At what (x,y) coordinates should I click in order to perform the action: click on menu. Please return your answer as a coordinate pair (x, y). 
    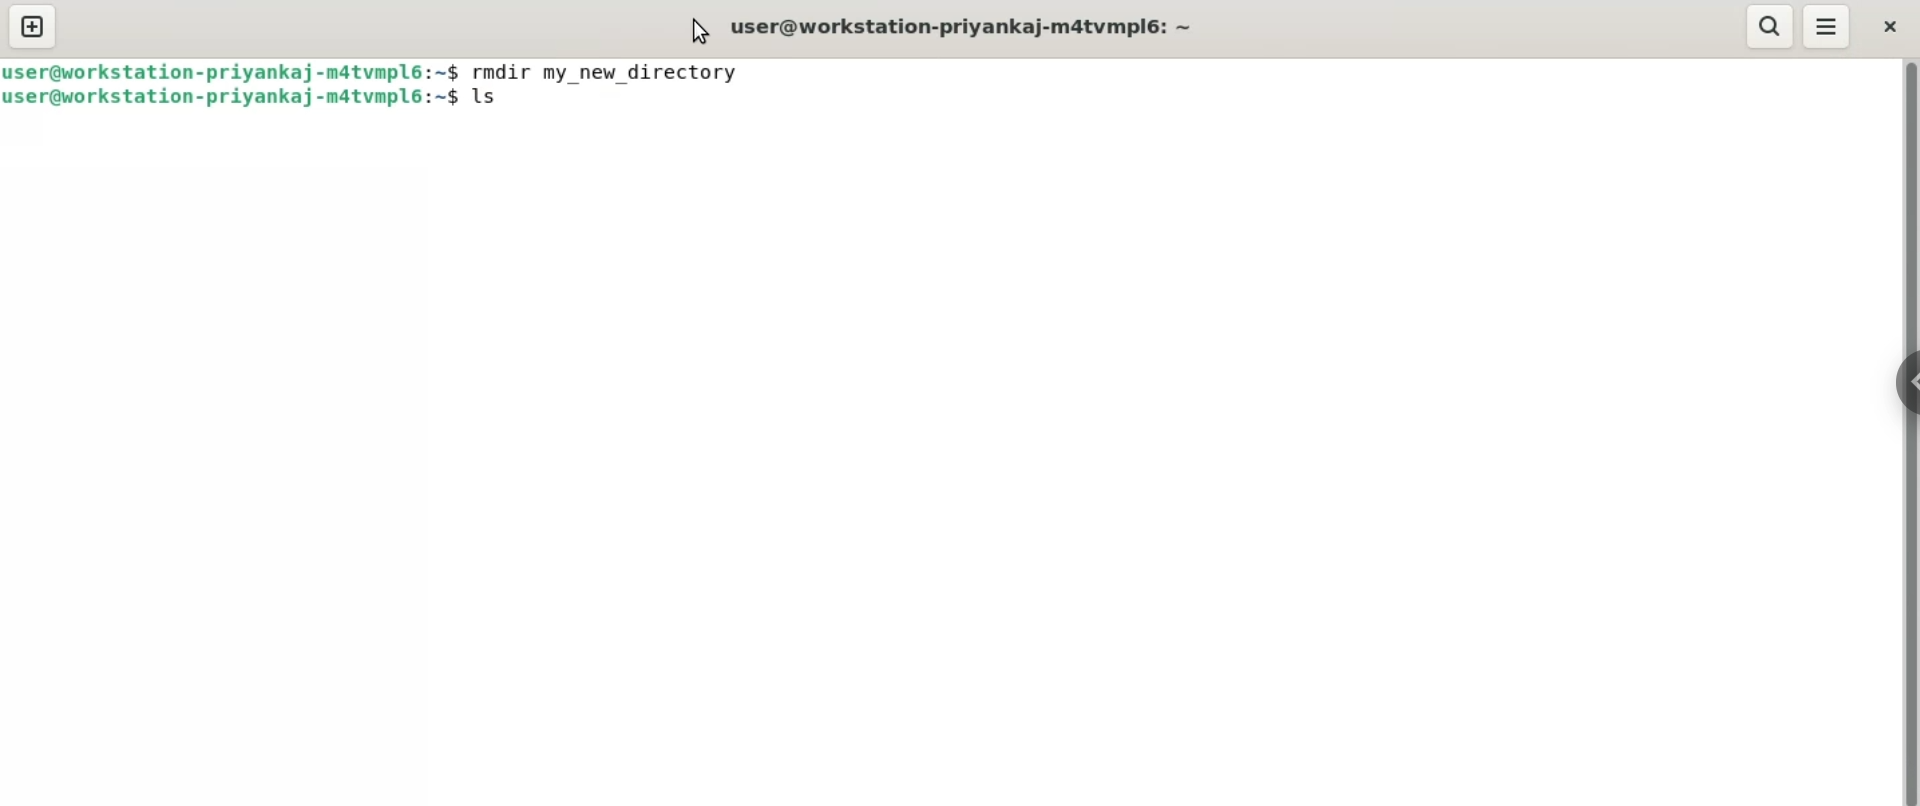
    Looking at the image, I should click on (1827, 27).